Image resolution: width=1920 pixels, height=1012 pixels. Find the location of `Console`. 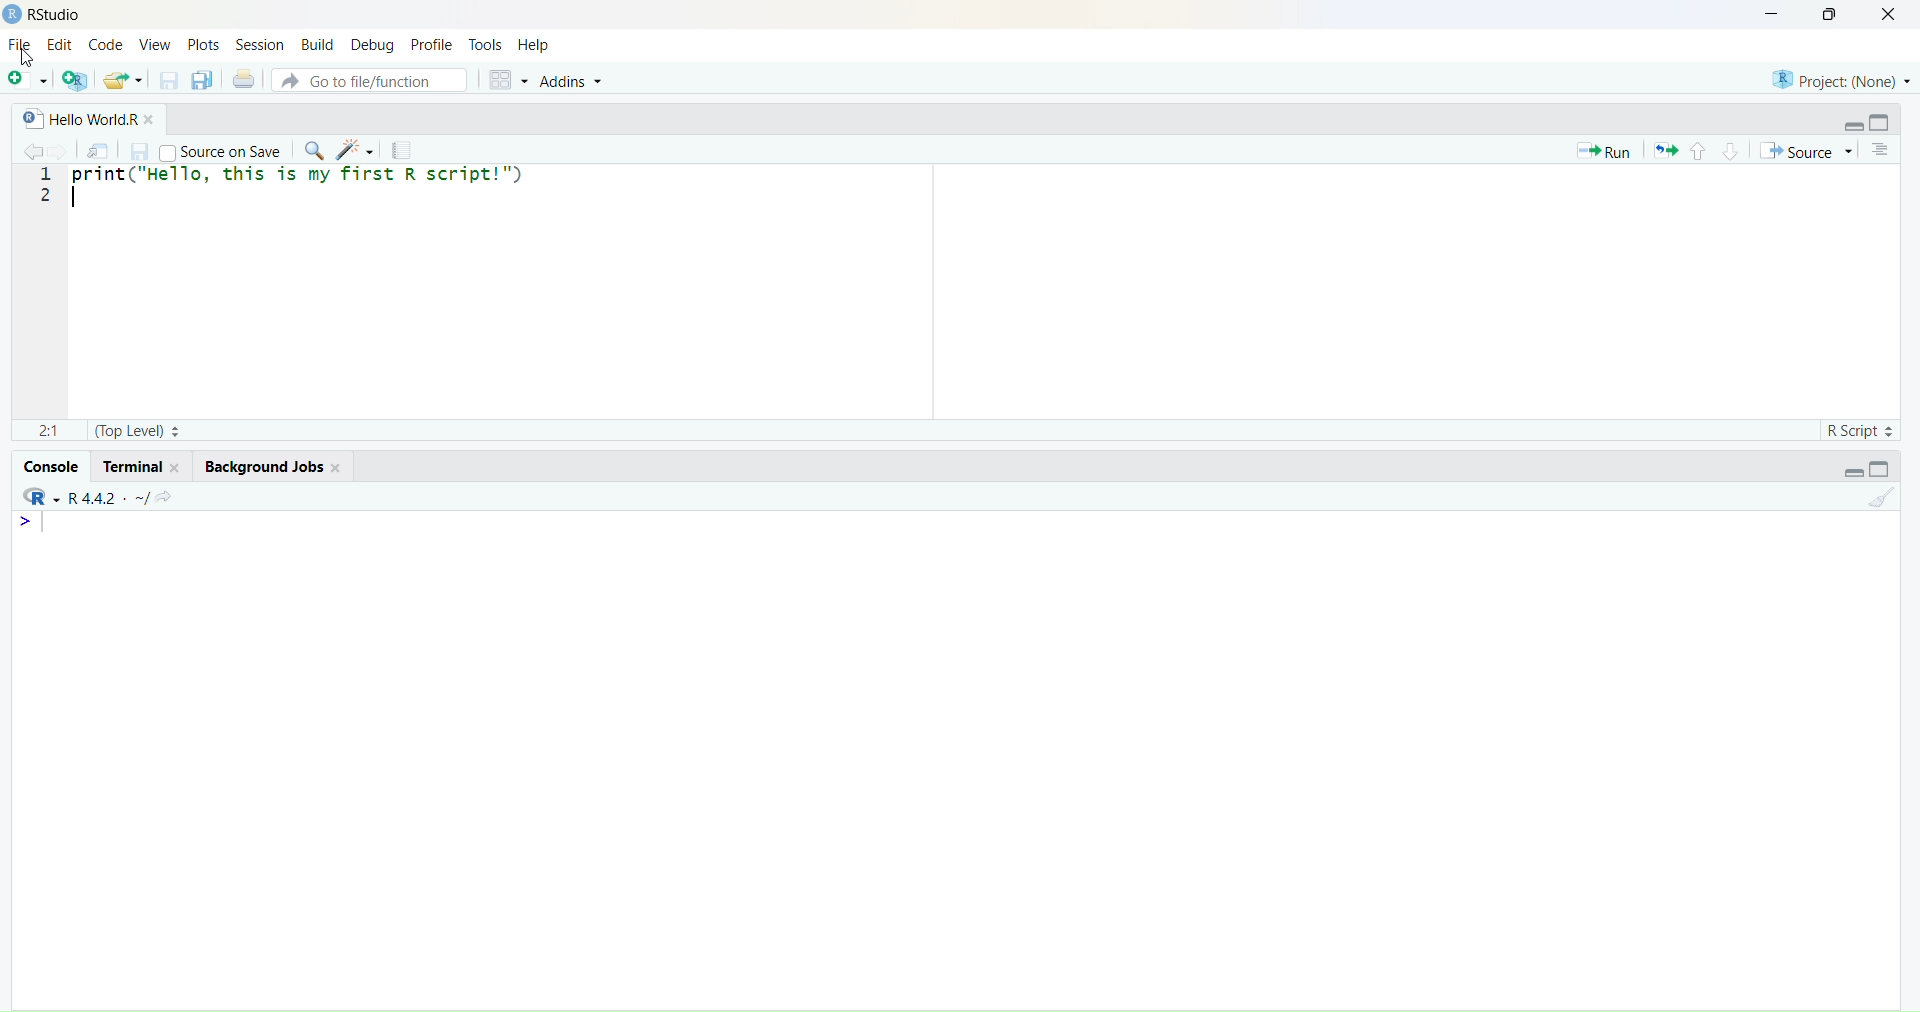

Console is located at coordinates (52, 466).